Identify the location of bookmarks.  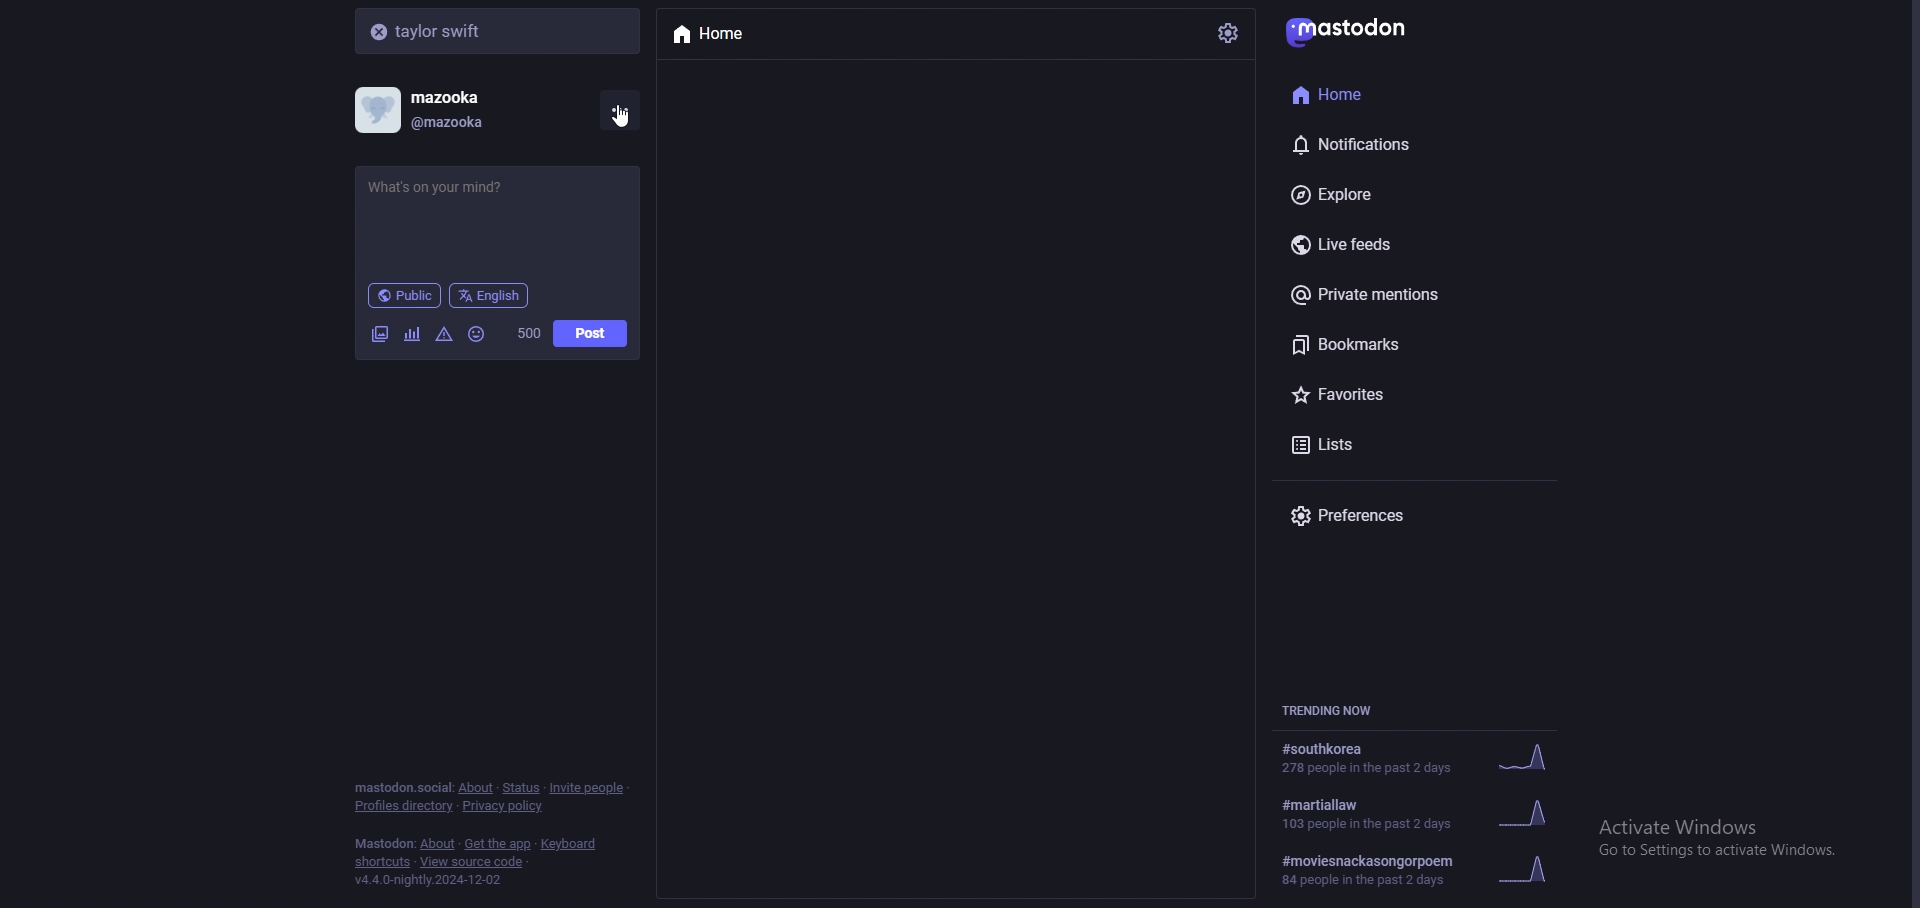
(1403, 342).